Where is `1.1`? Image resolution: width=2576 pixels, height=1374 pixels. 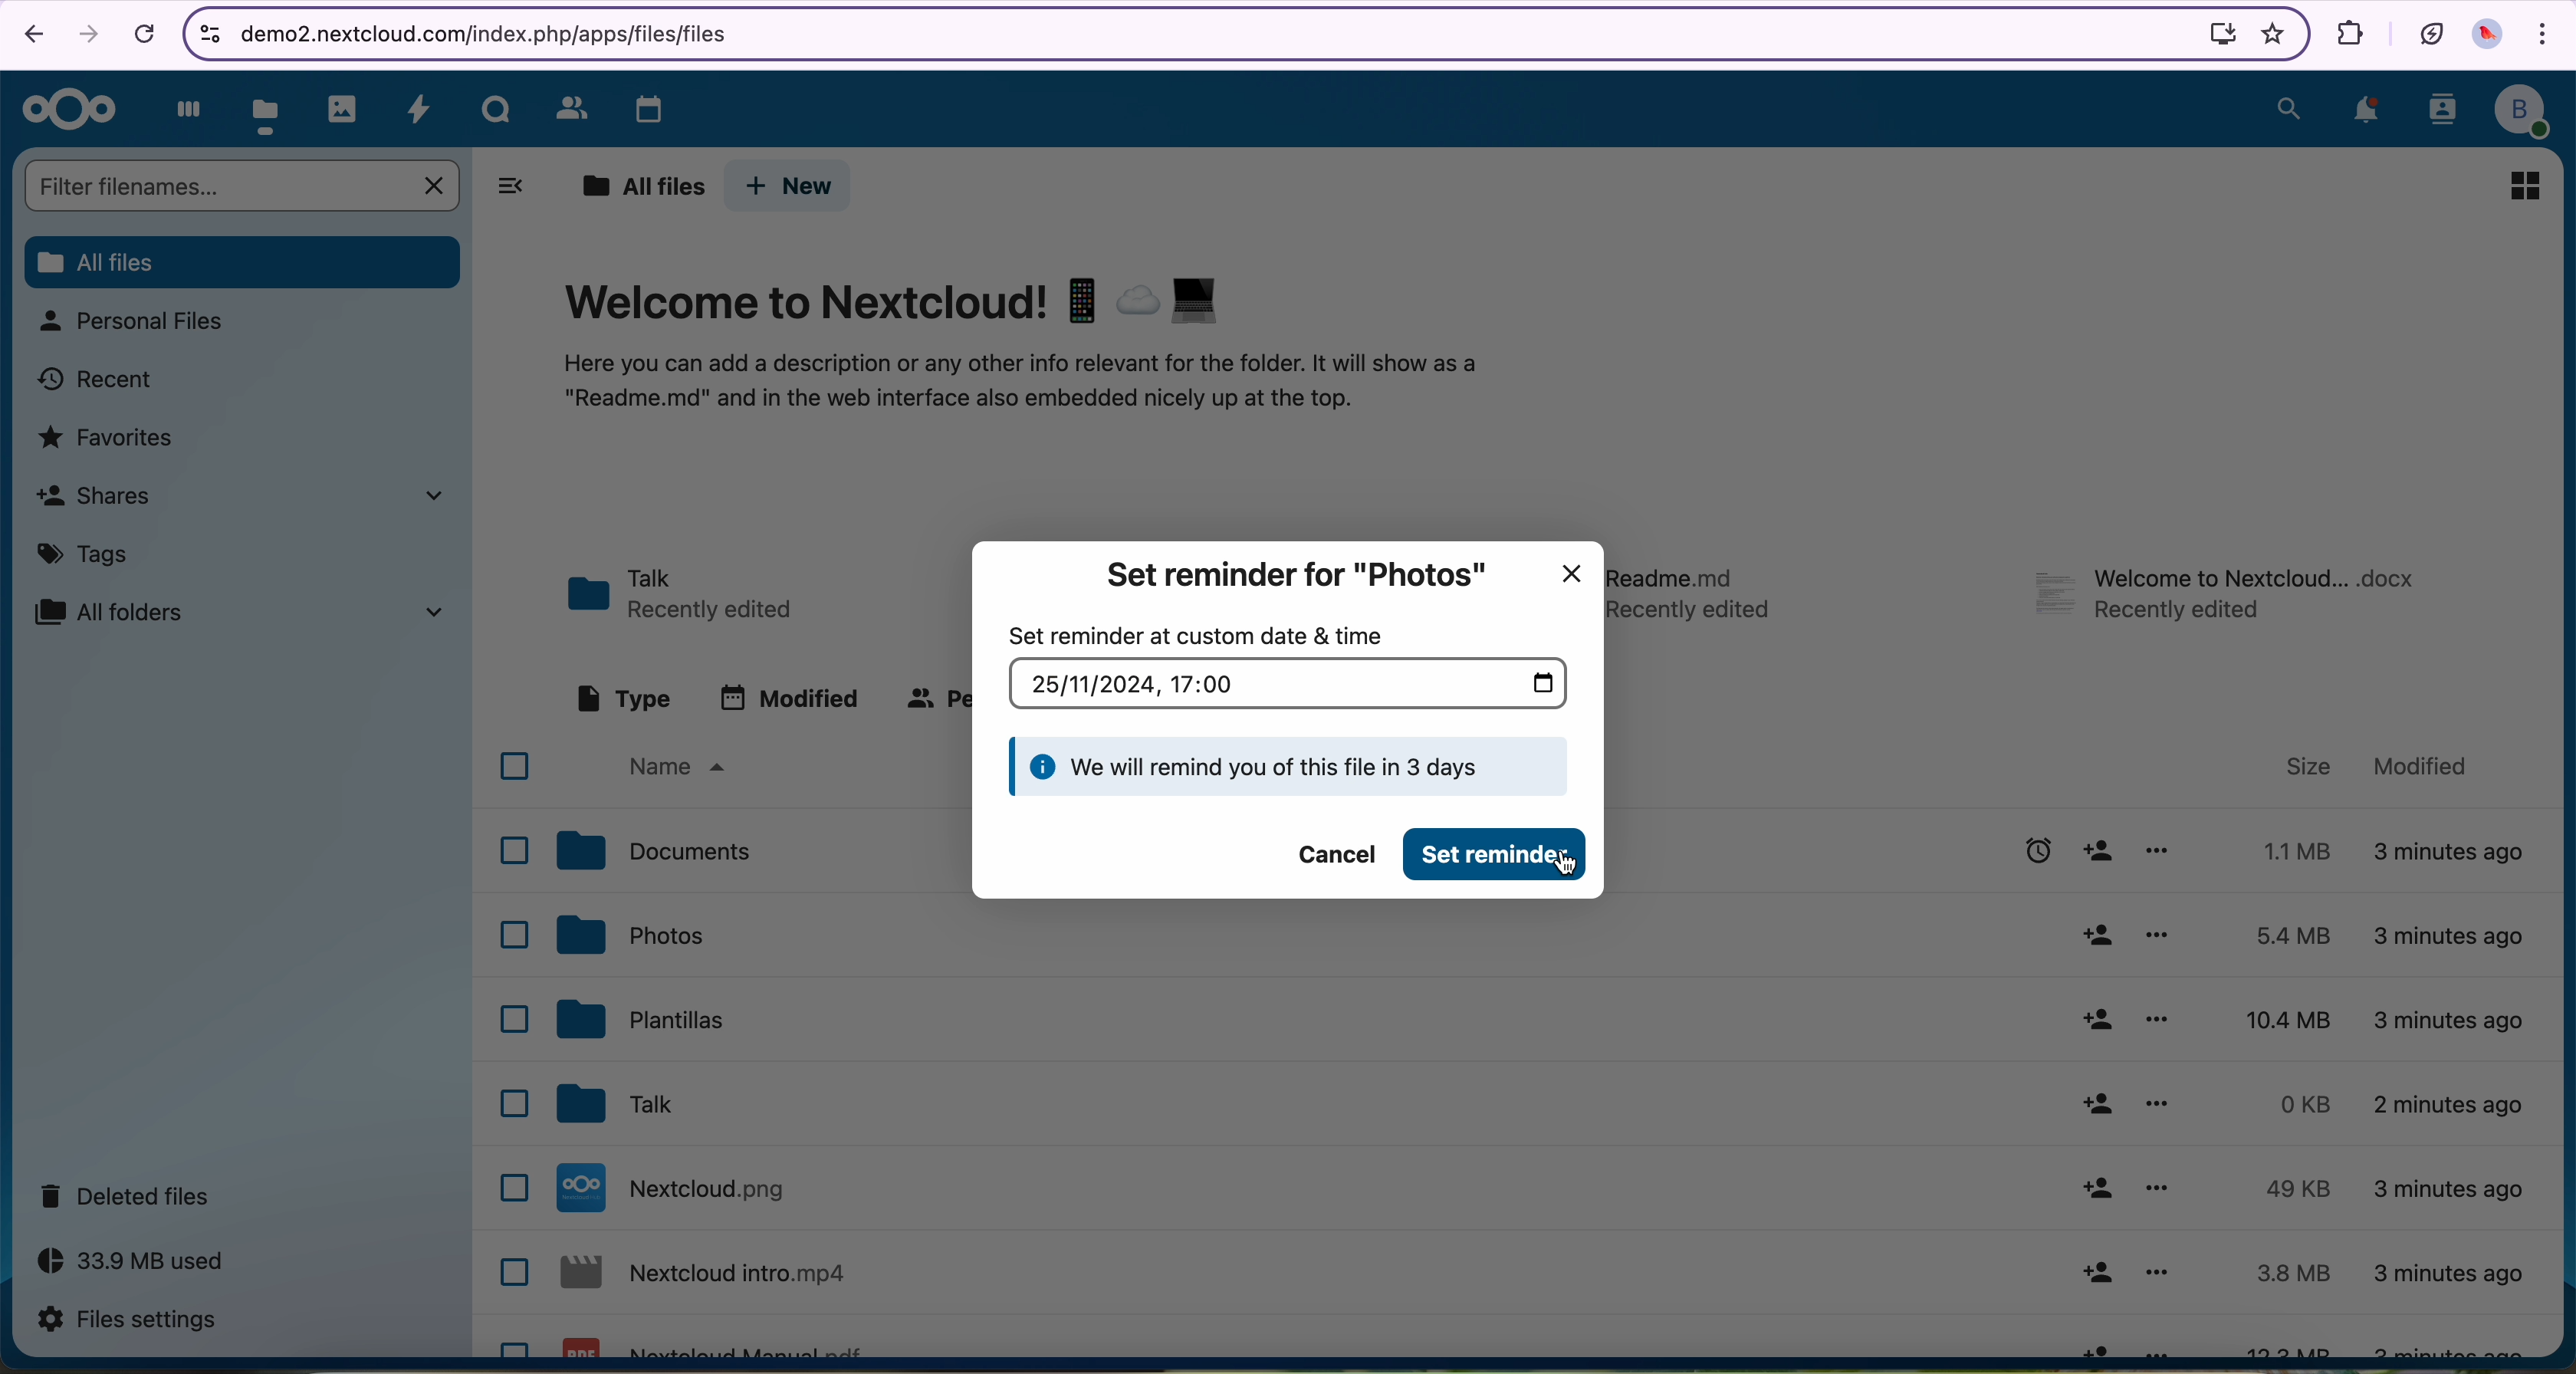 1.1 is located at coordinates (2289, 849).